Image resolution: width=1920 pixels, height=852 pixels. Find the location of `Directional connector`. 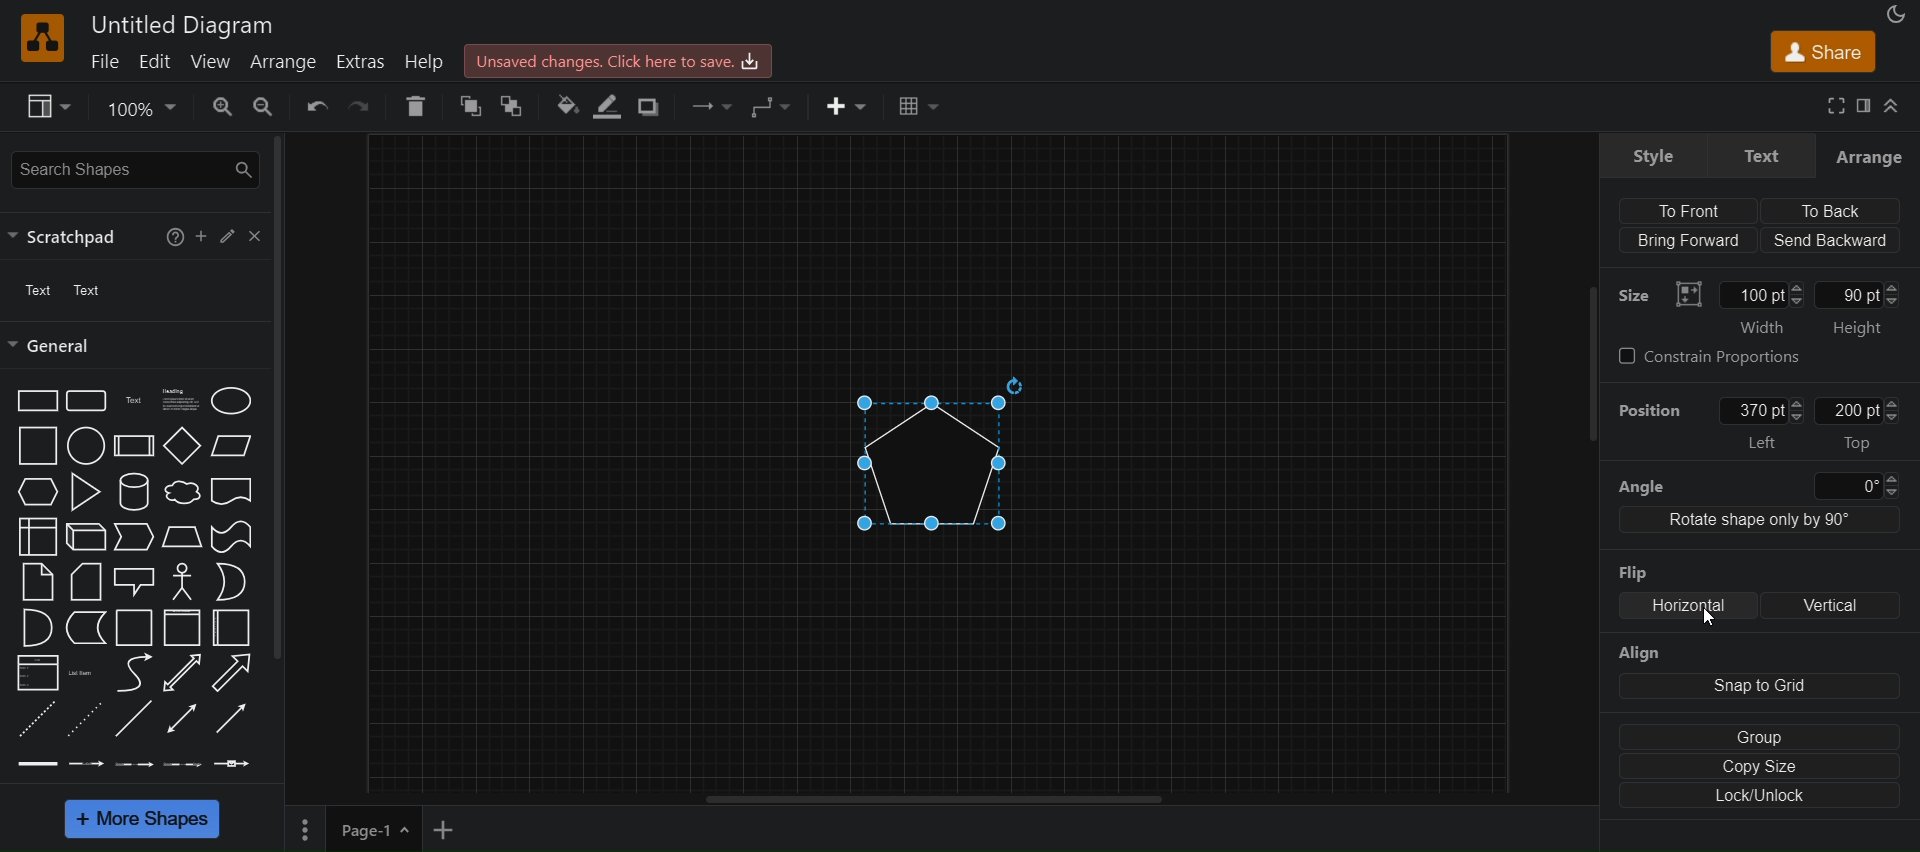

Directional connector is located at coordinates (231, 719).